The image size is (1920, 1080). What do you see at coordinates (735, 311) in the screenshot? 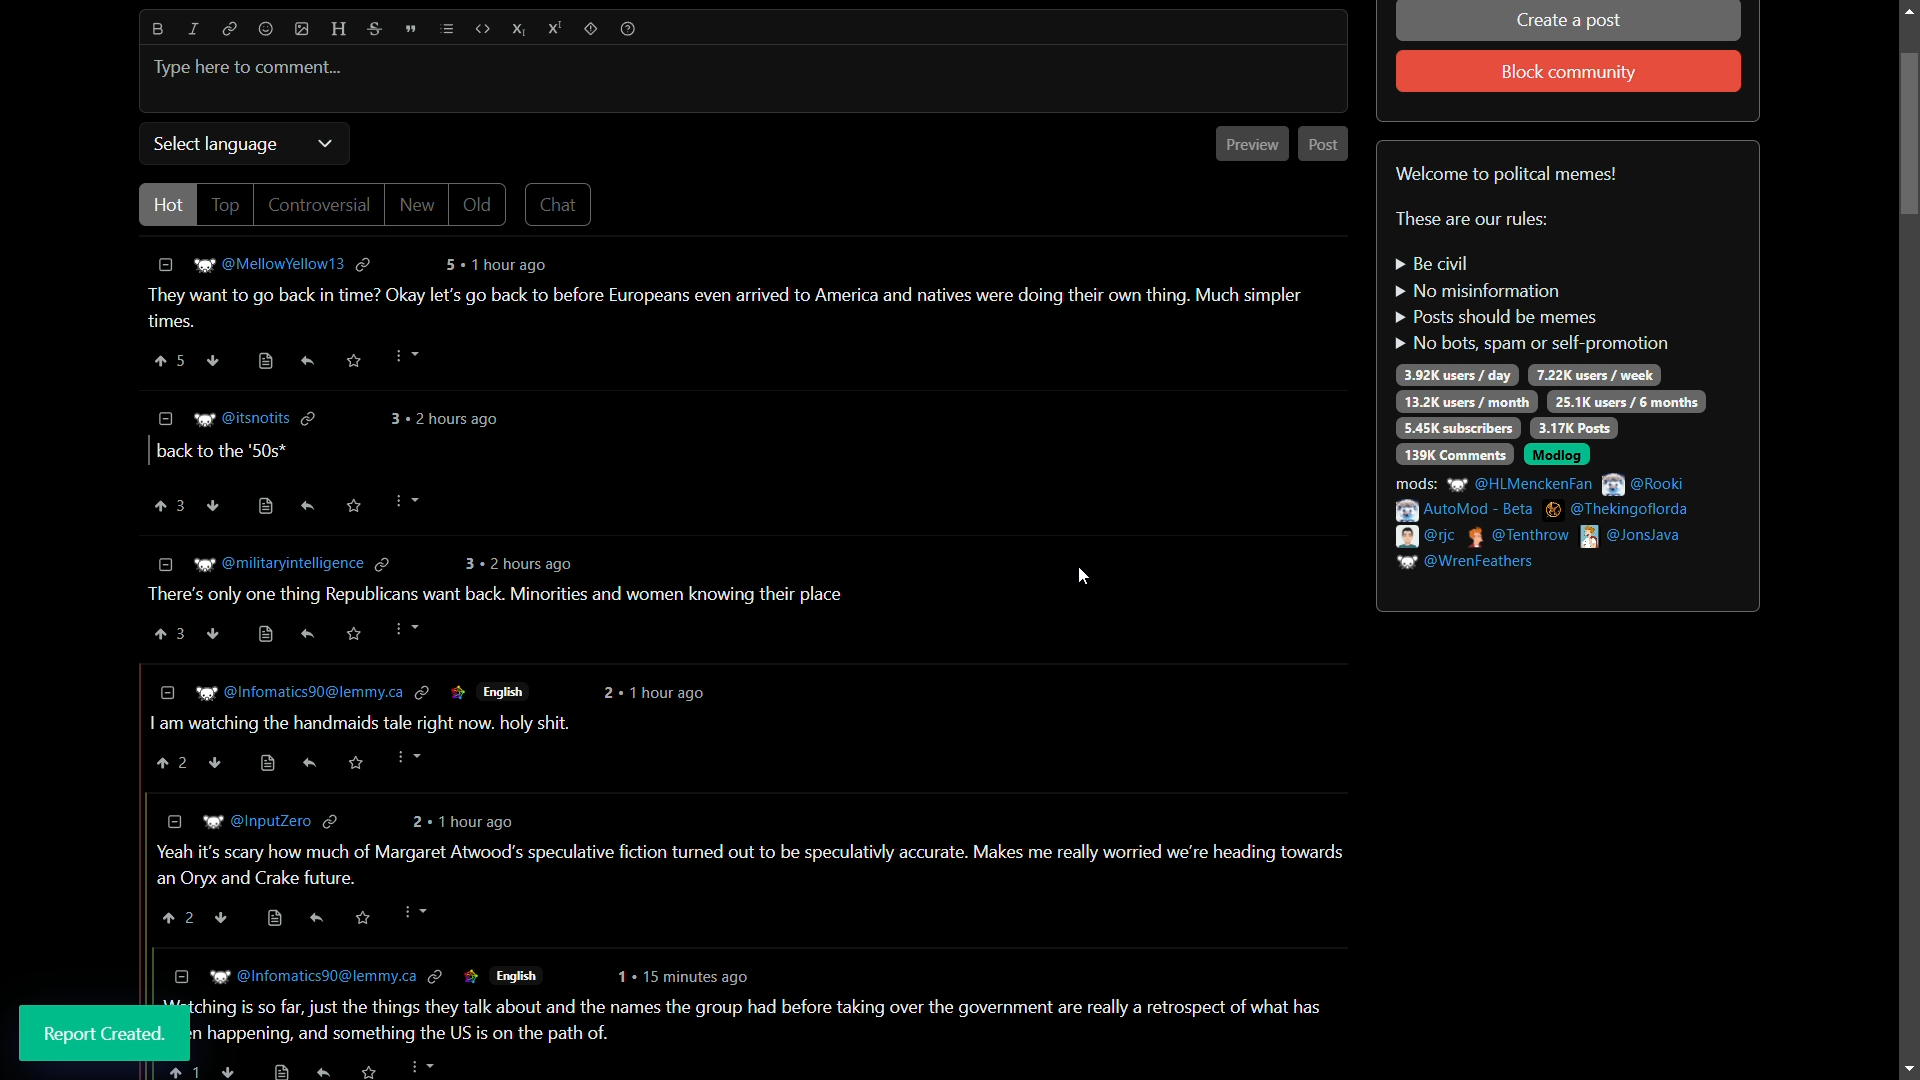
I see `comment-1` at bounding box center [735, 311].